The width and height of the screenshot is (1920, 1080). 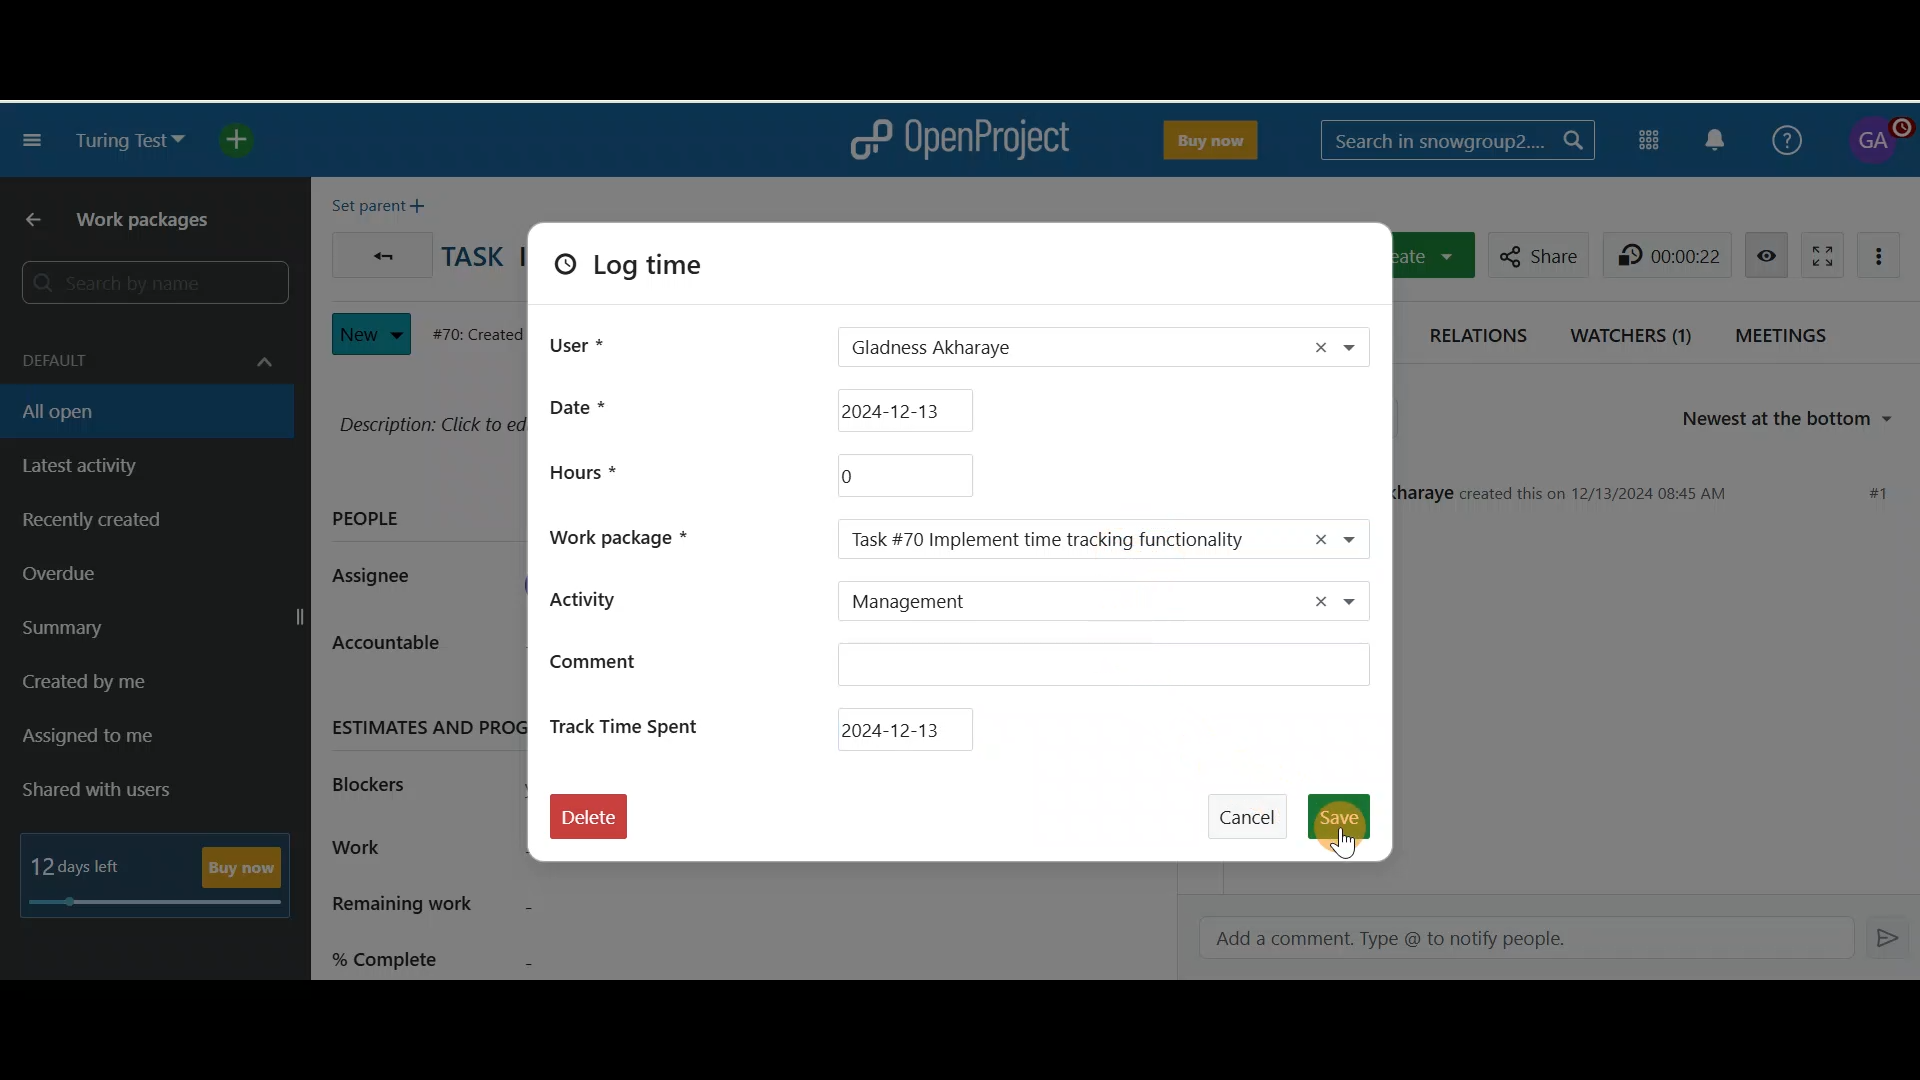 I want to click on Recently created, so click(x=133, y=525).